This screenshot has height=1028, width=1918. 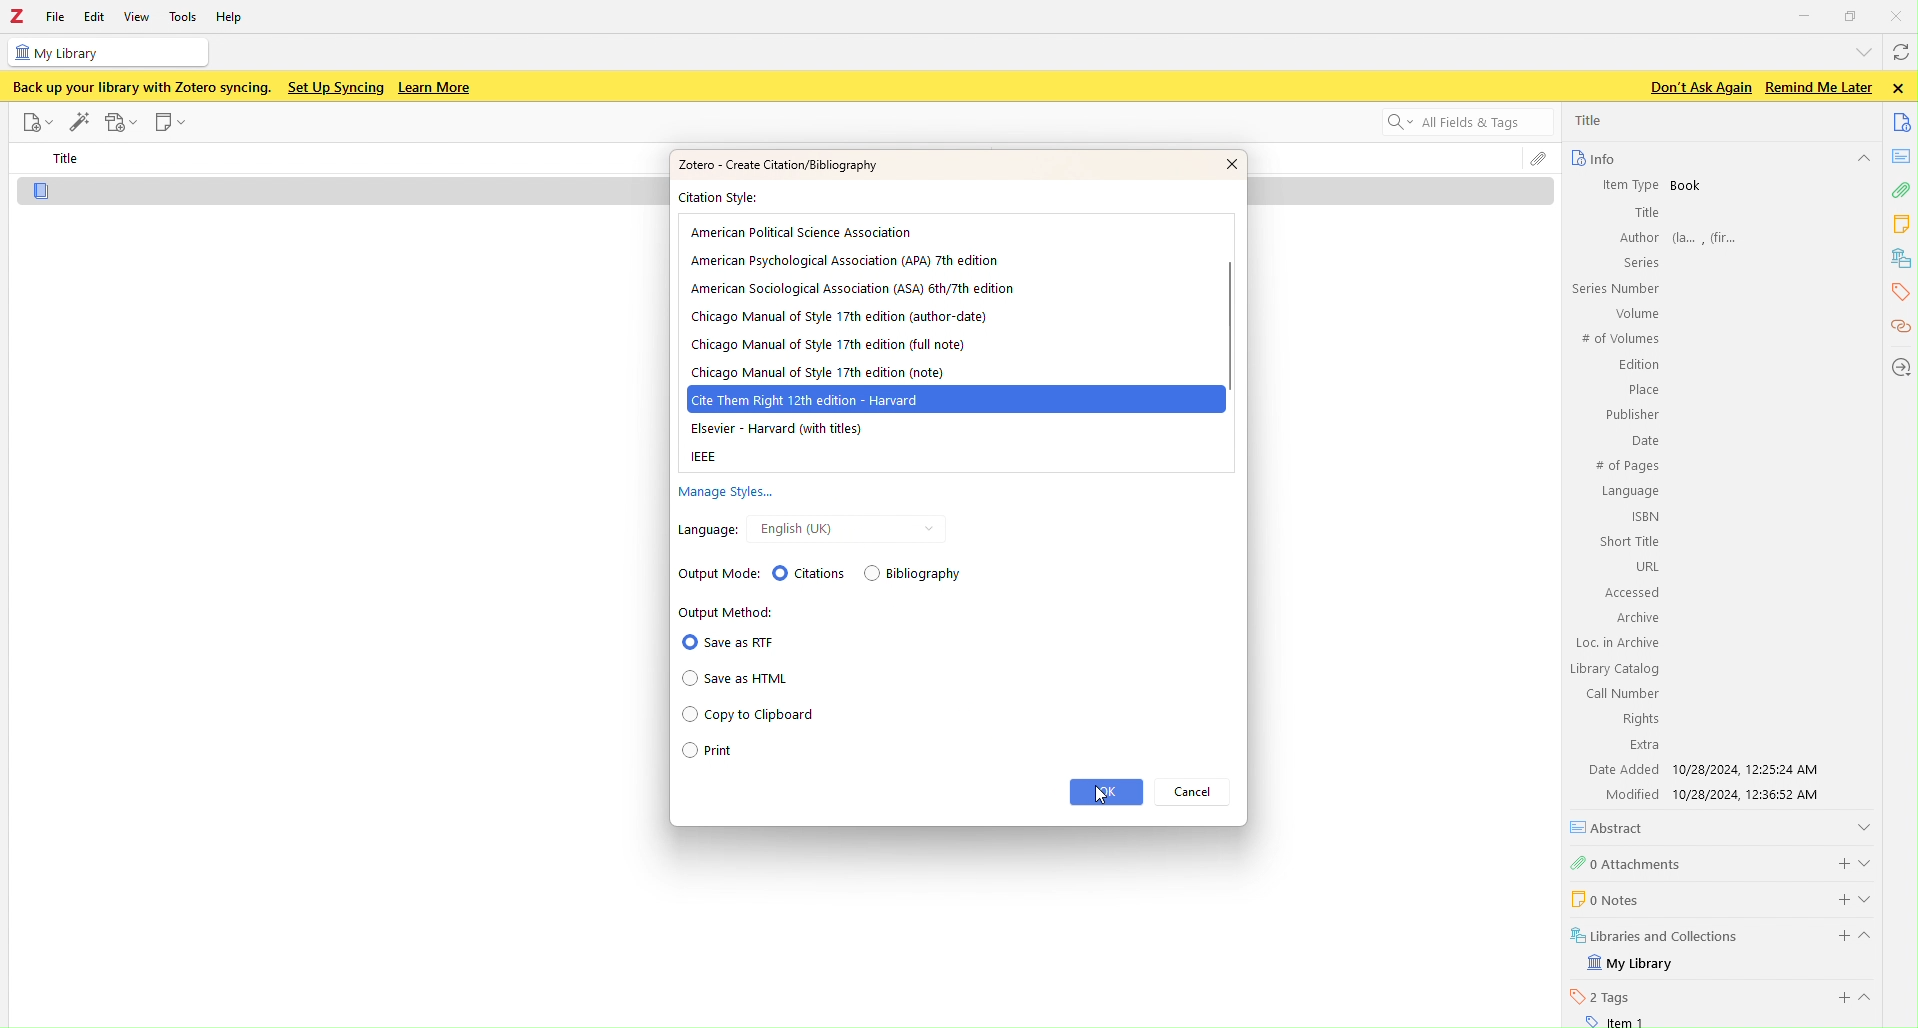 I want to click on add, so click(x=1836, y=936).